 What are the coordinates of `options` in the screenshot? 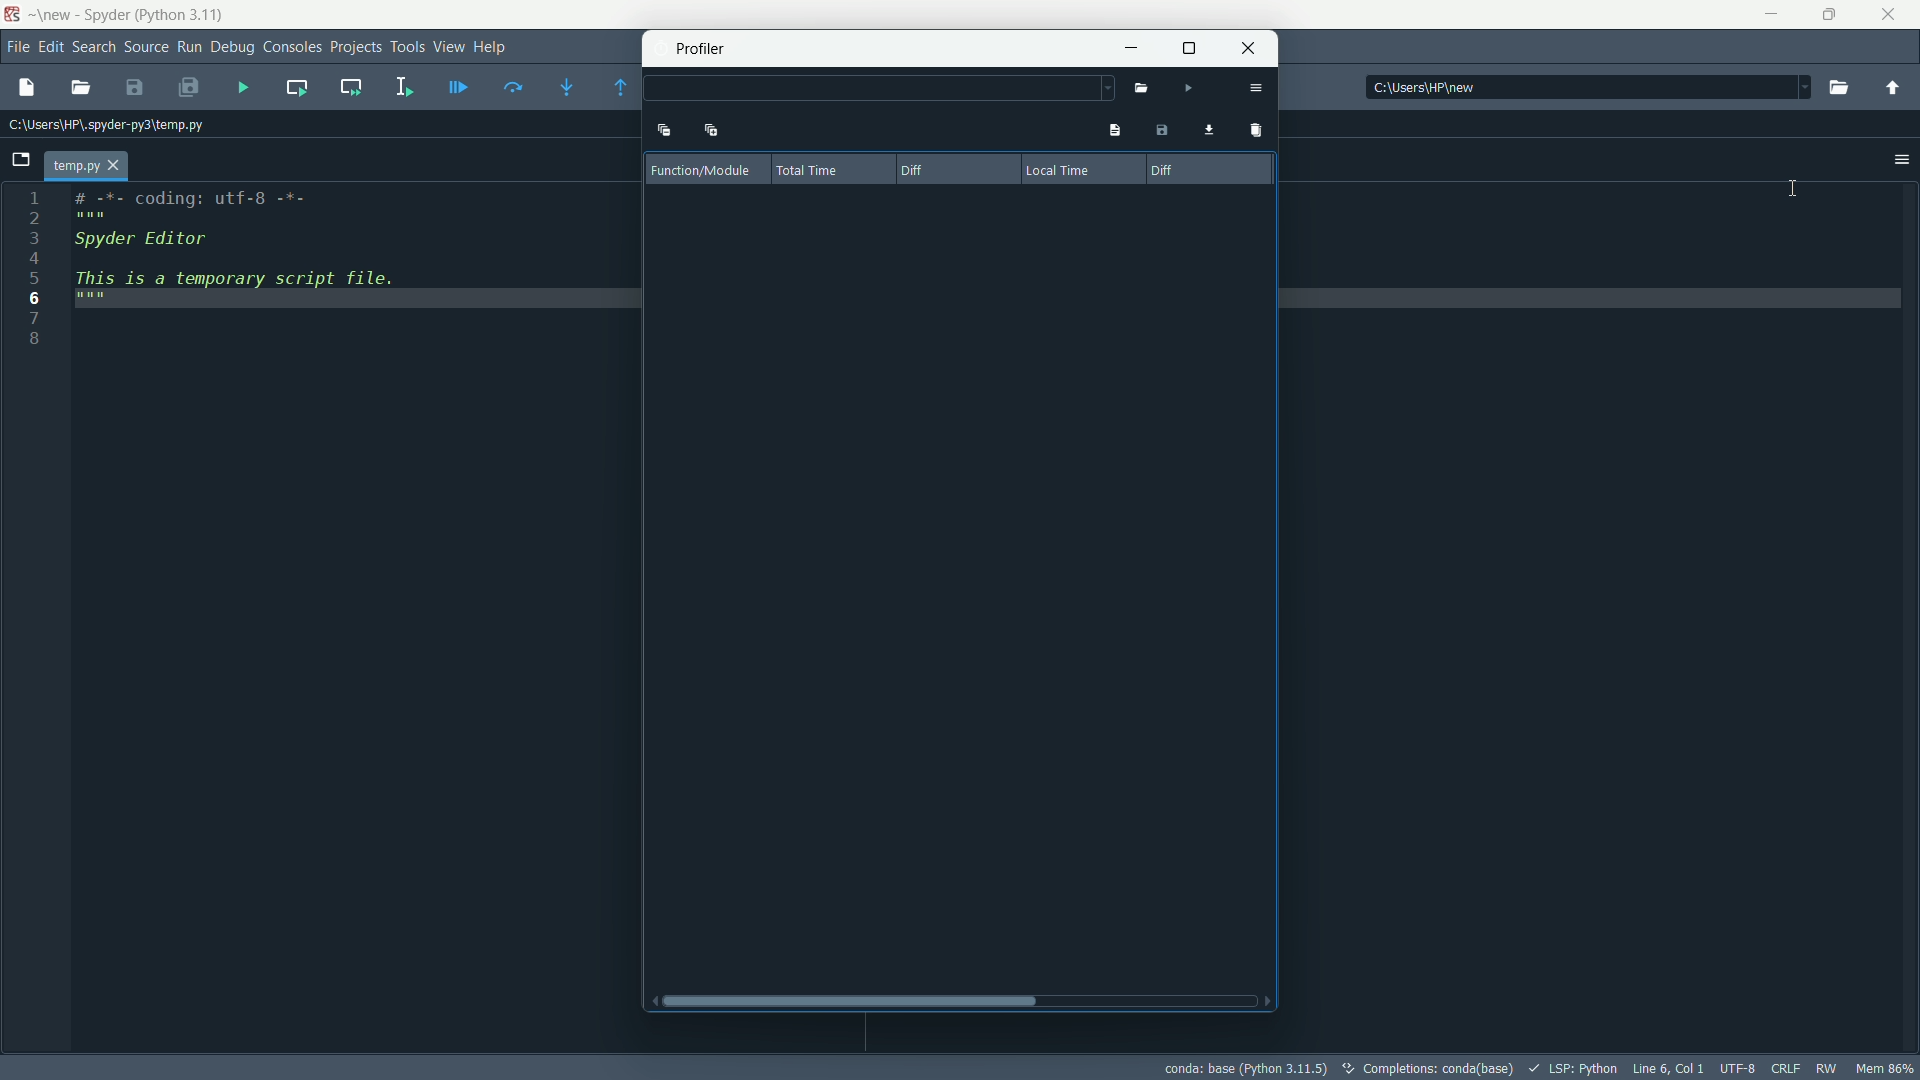 It's located at (1256, 90).